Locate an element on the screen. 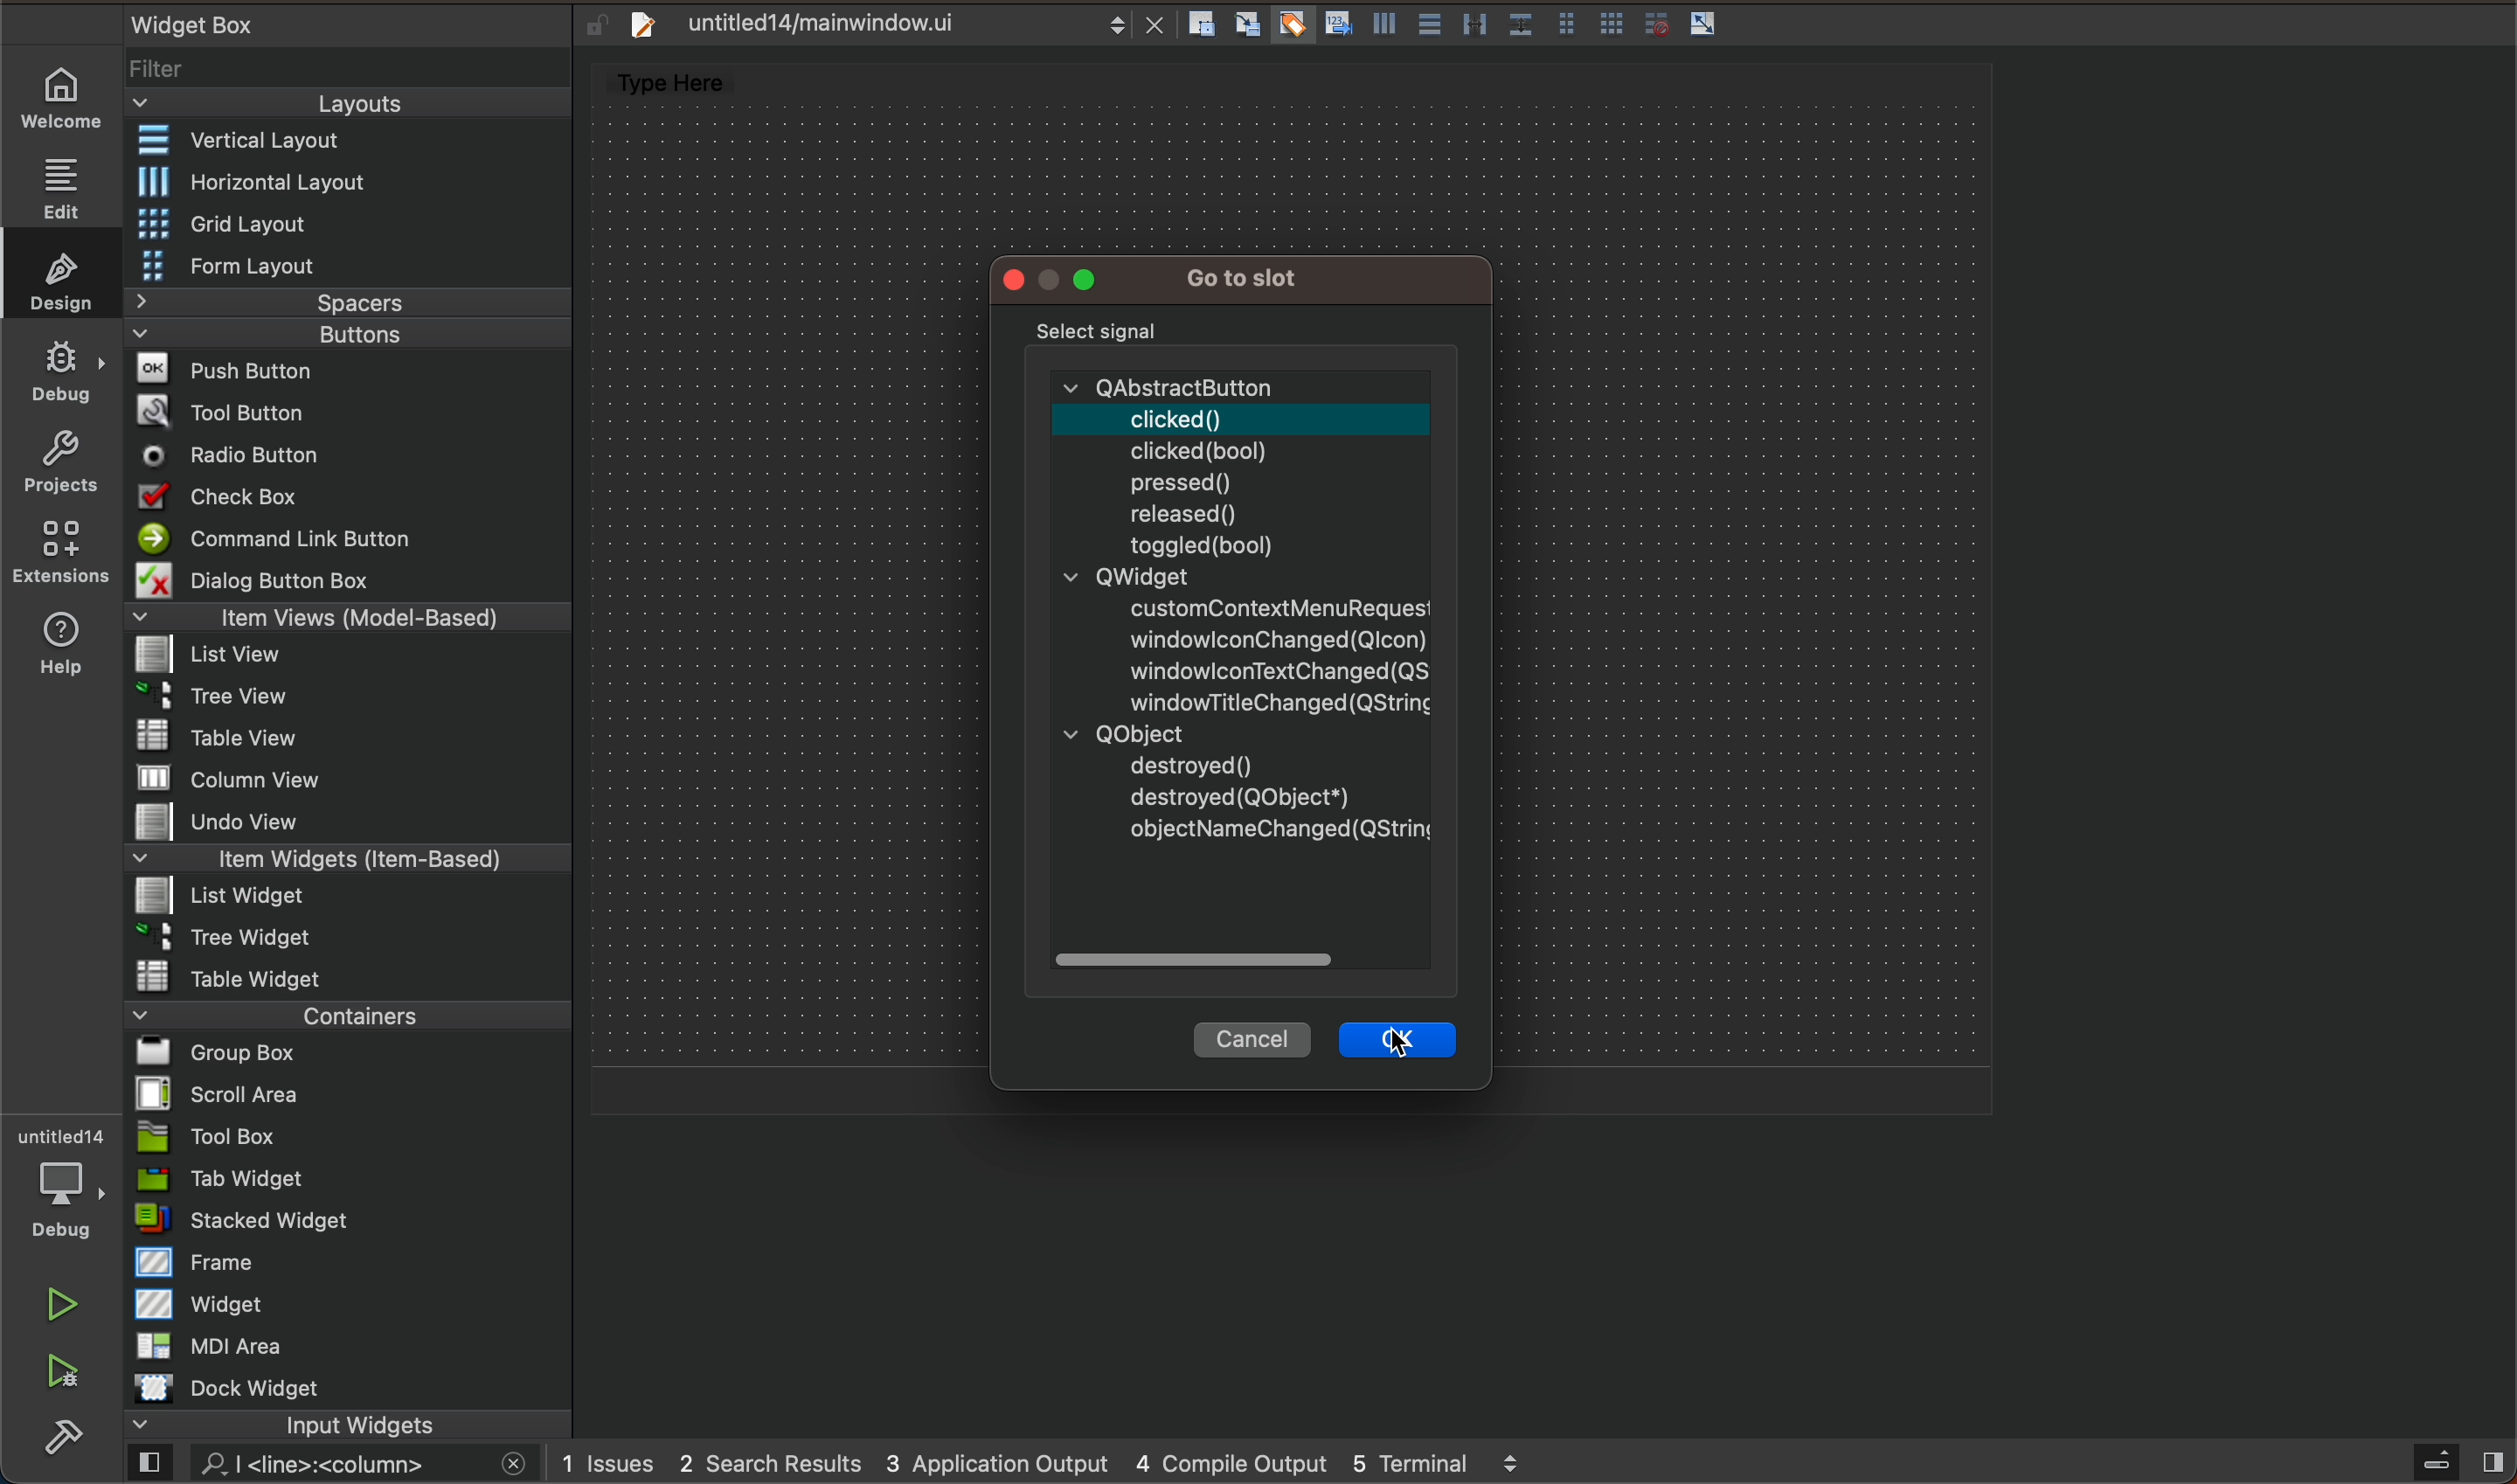 The image size is (2517, 1484). group box is located at coordinates (339, 1058).